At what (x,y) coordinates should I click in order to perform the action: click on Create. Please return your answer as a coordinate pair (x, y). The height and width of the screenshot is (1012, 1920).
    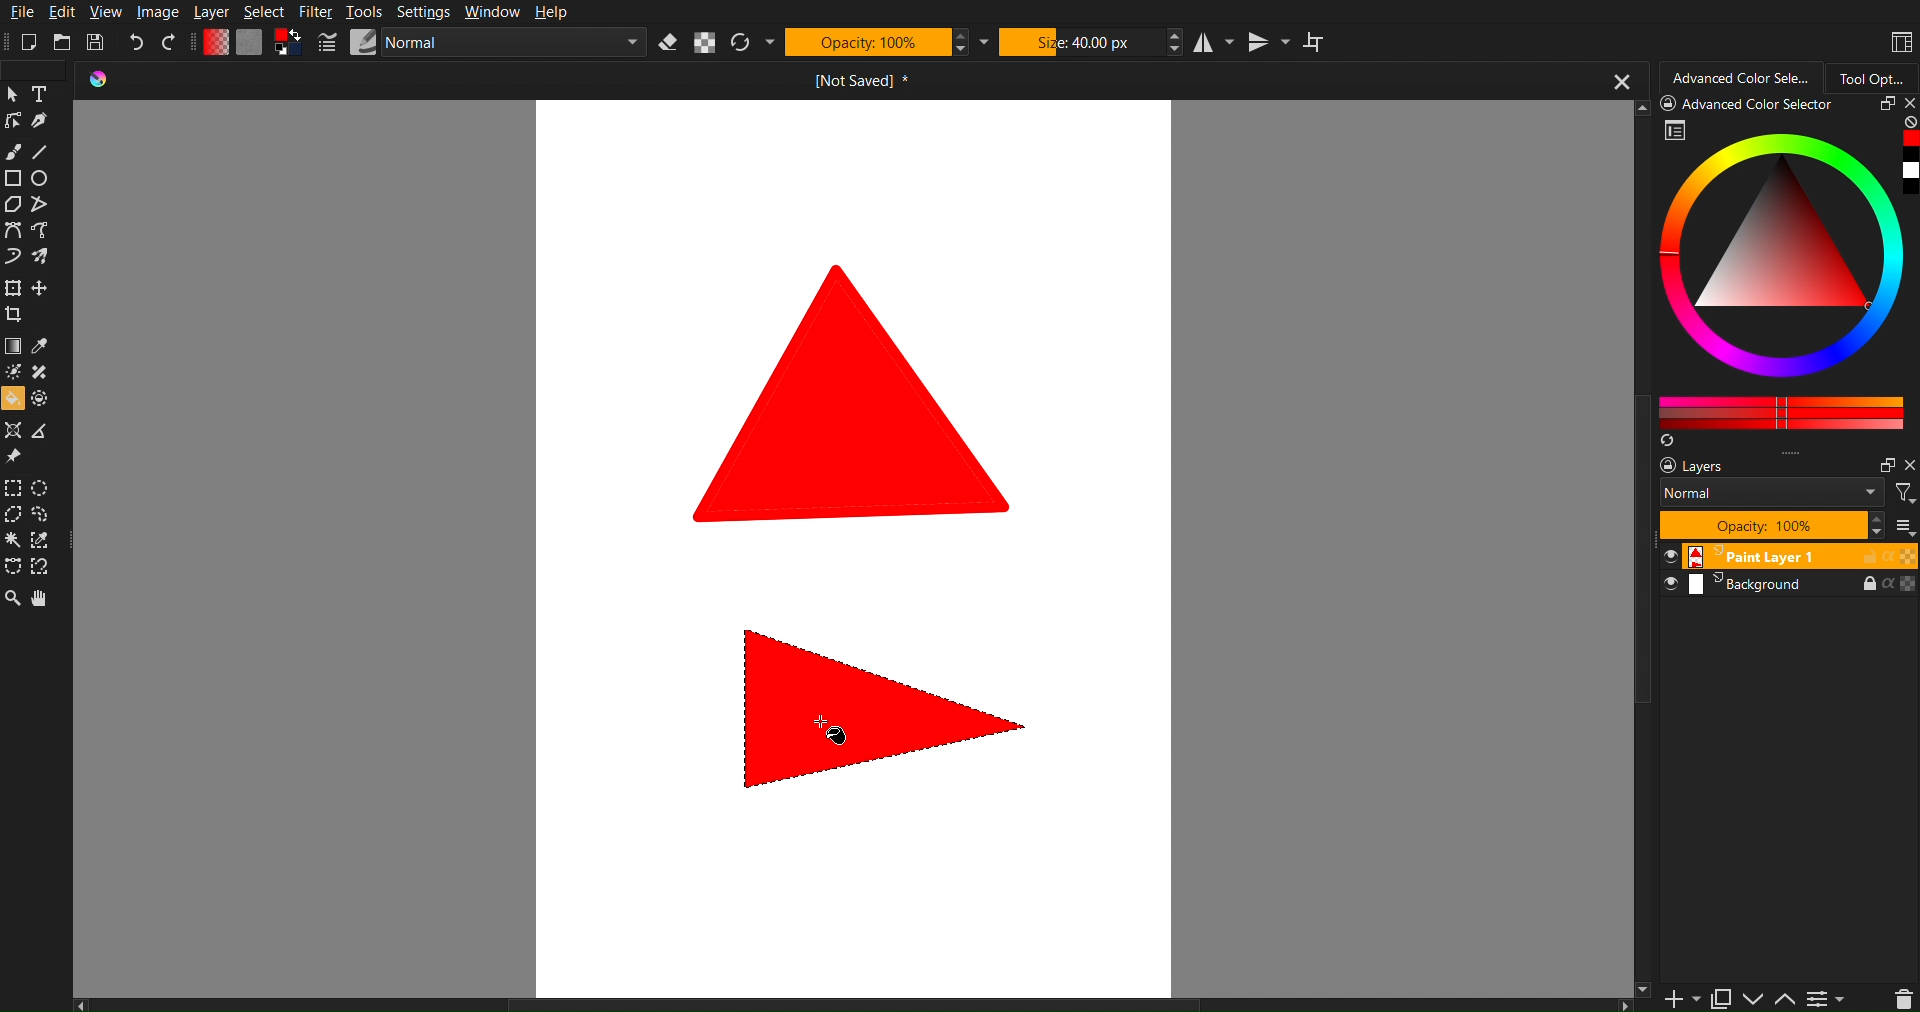
    Looking at the image, I should click on (42, 290).